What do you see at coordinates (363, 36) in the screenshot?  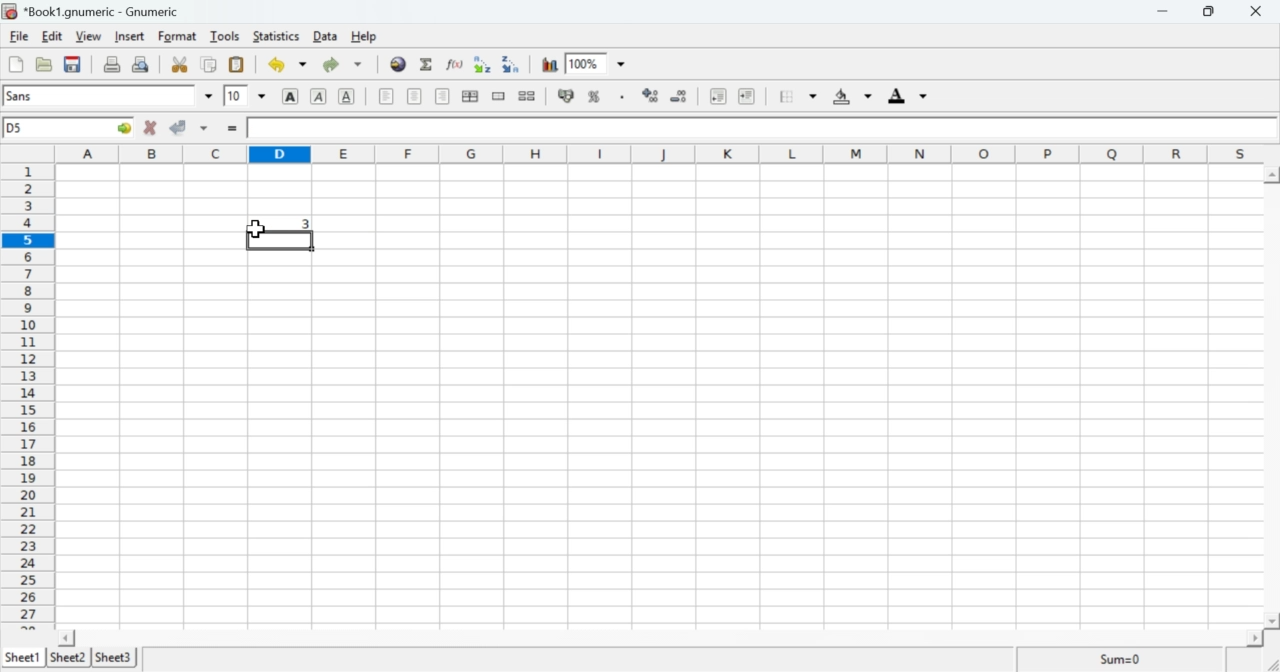 I see `Help` at bounding box center [363, 36].